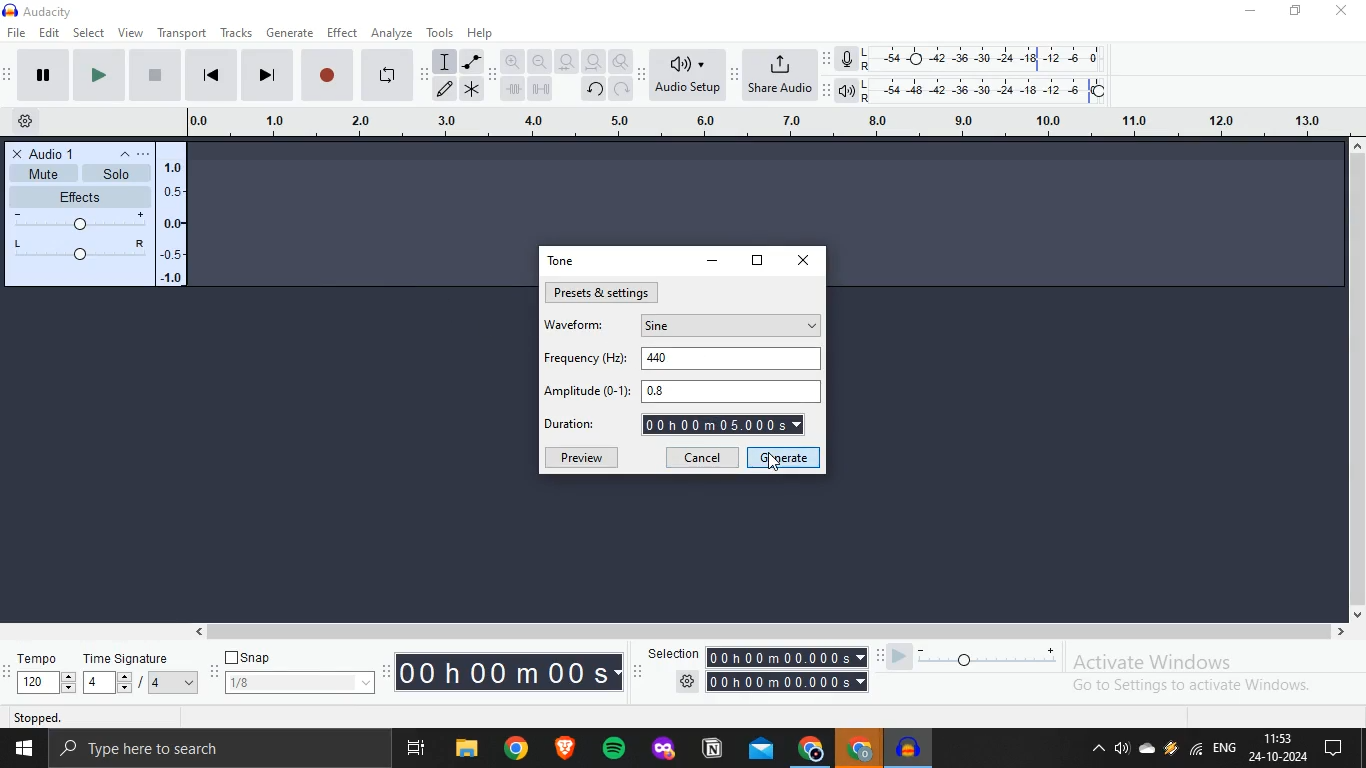 The width and height of the screenshot is (1366, 768). I want to click on LR Audio, so click(978, 89).